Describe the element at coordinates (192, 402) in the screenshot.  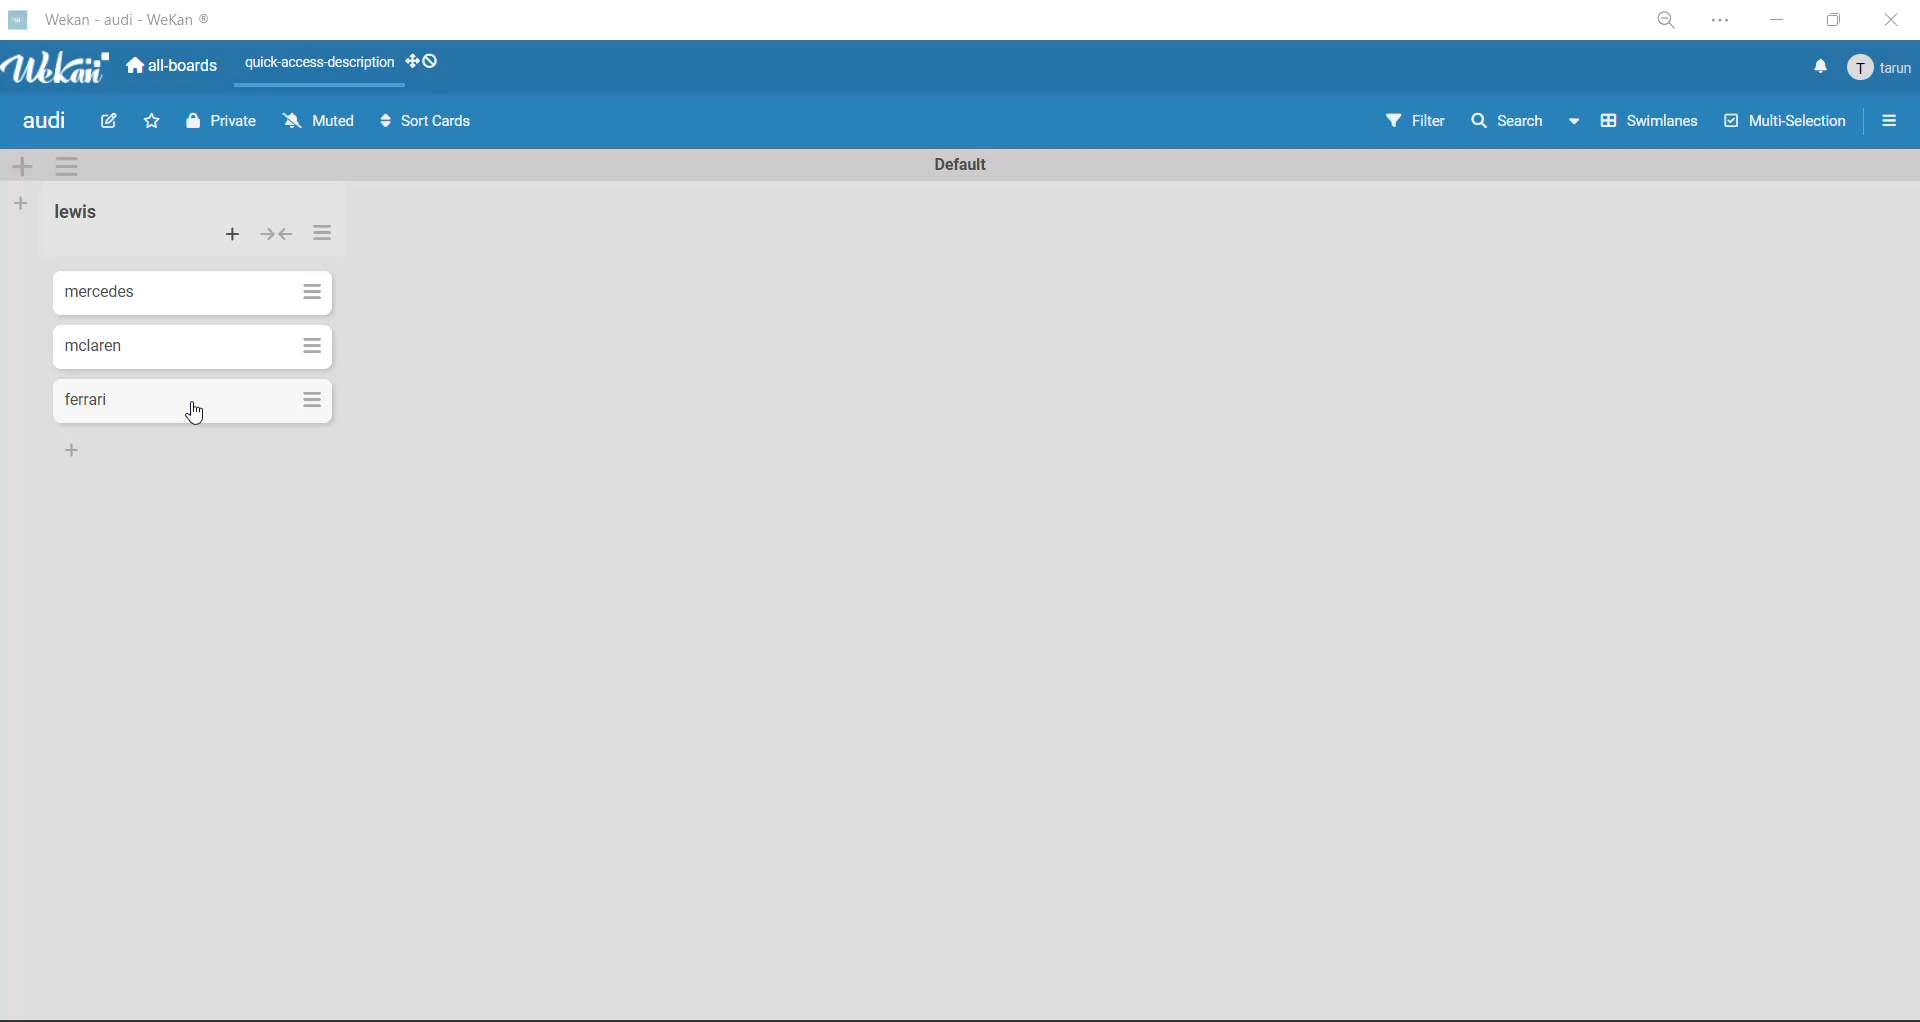
I see `cards` at that location.